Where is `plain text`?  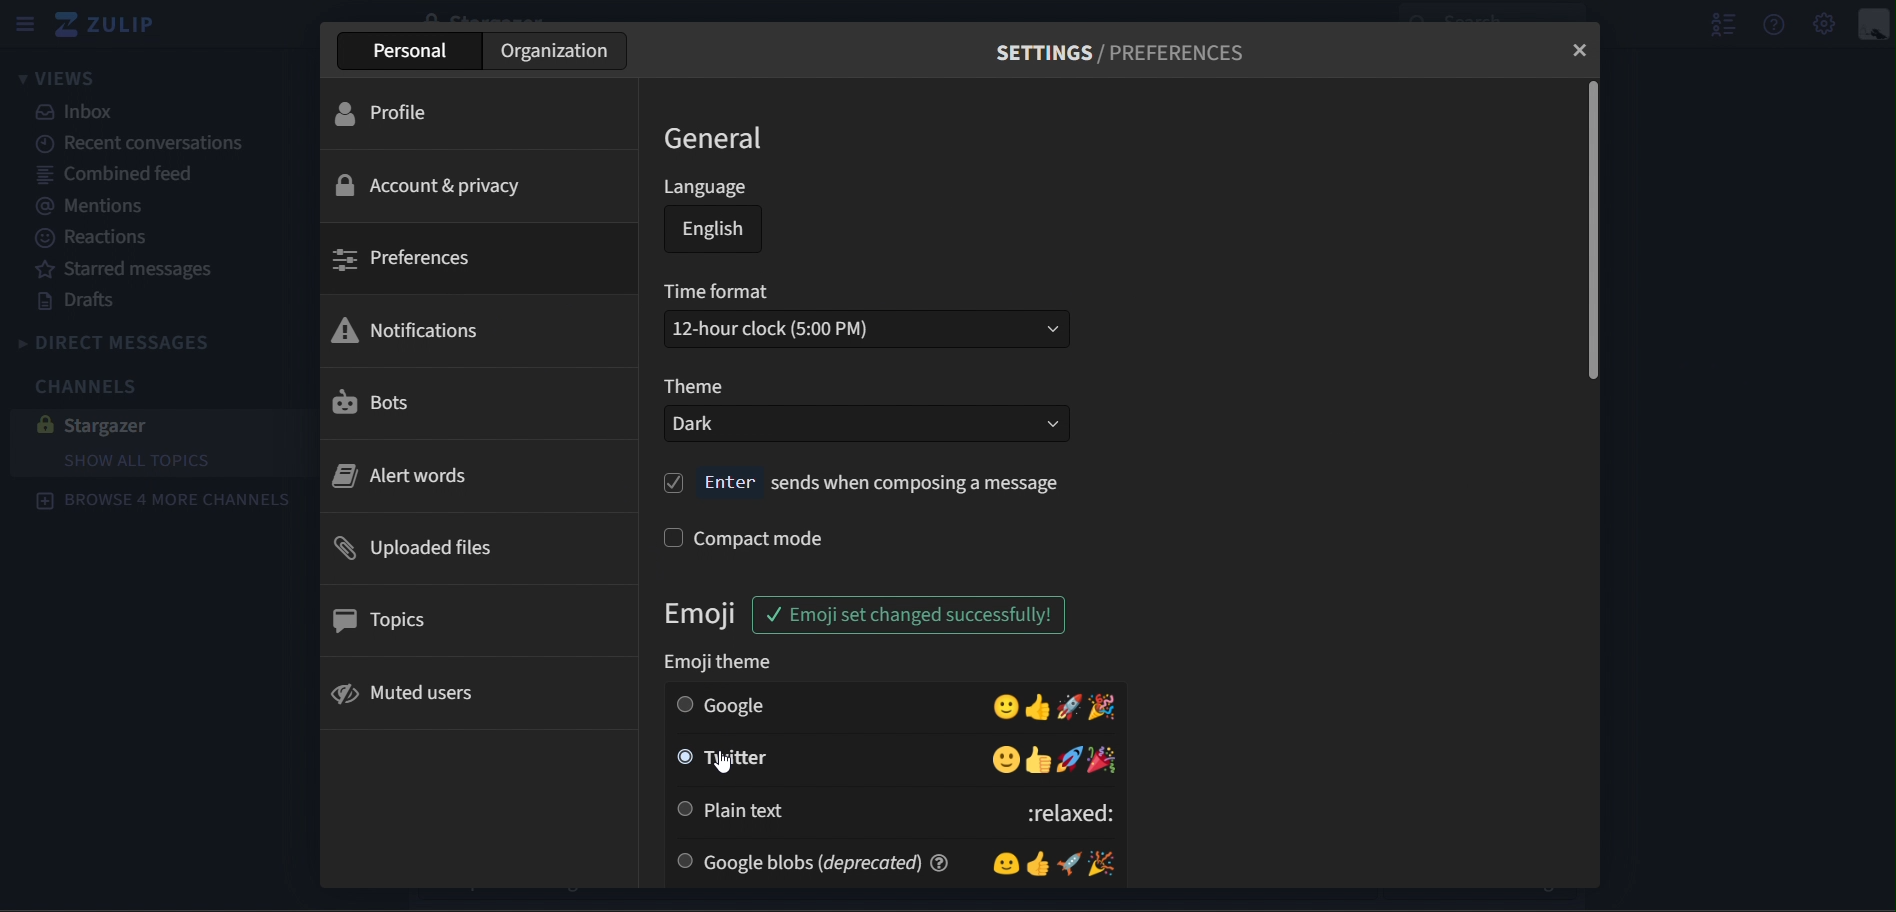 plain text is located at coordinates (897, 810).